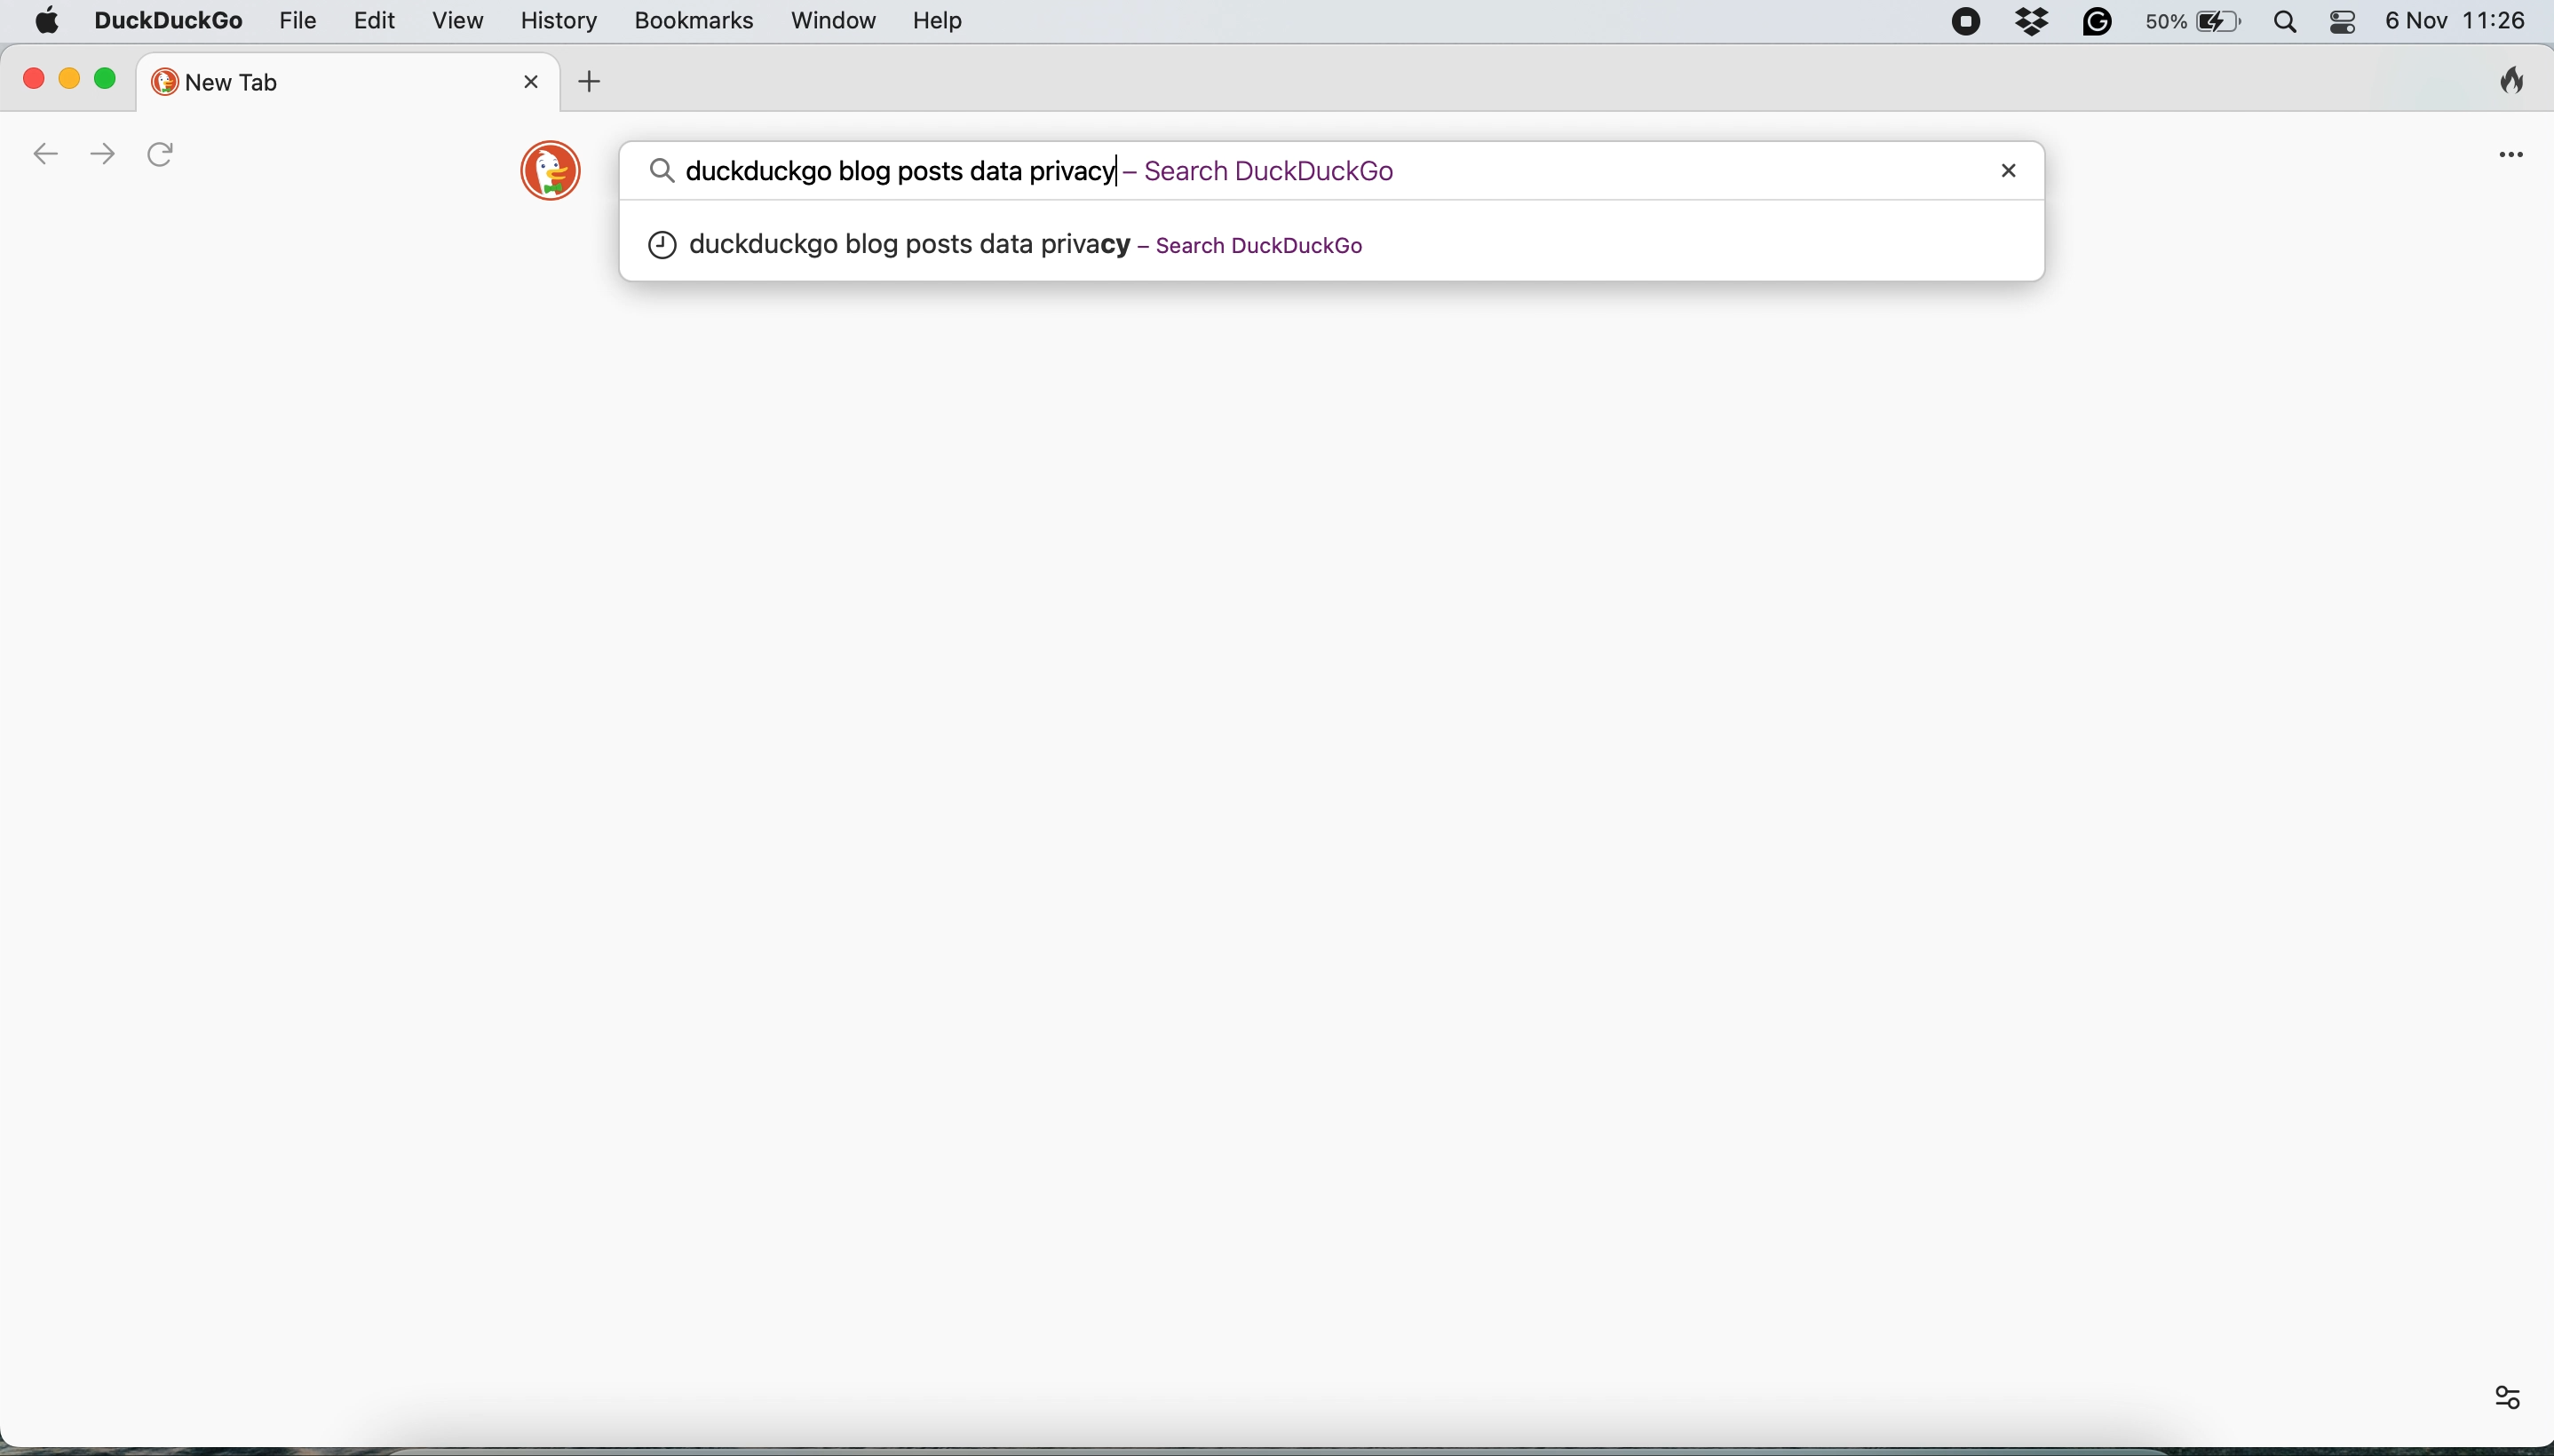 The image size is (2554, 1456). Describe the element at coordinates (2282, 22) in the screenshot. I see `spotlight search` at that location.